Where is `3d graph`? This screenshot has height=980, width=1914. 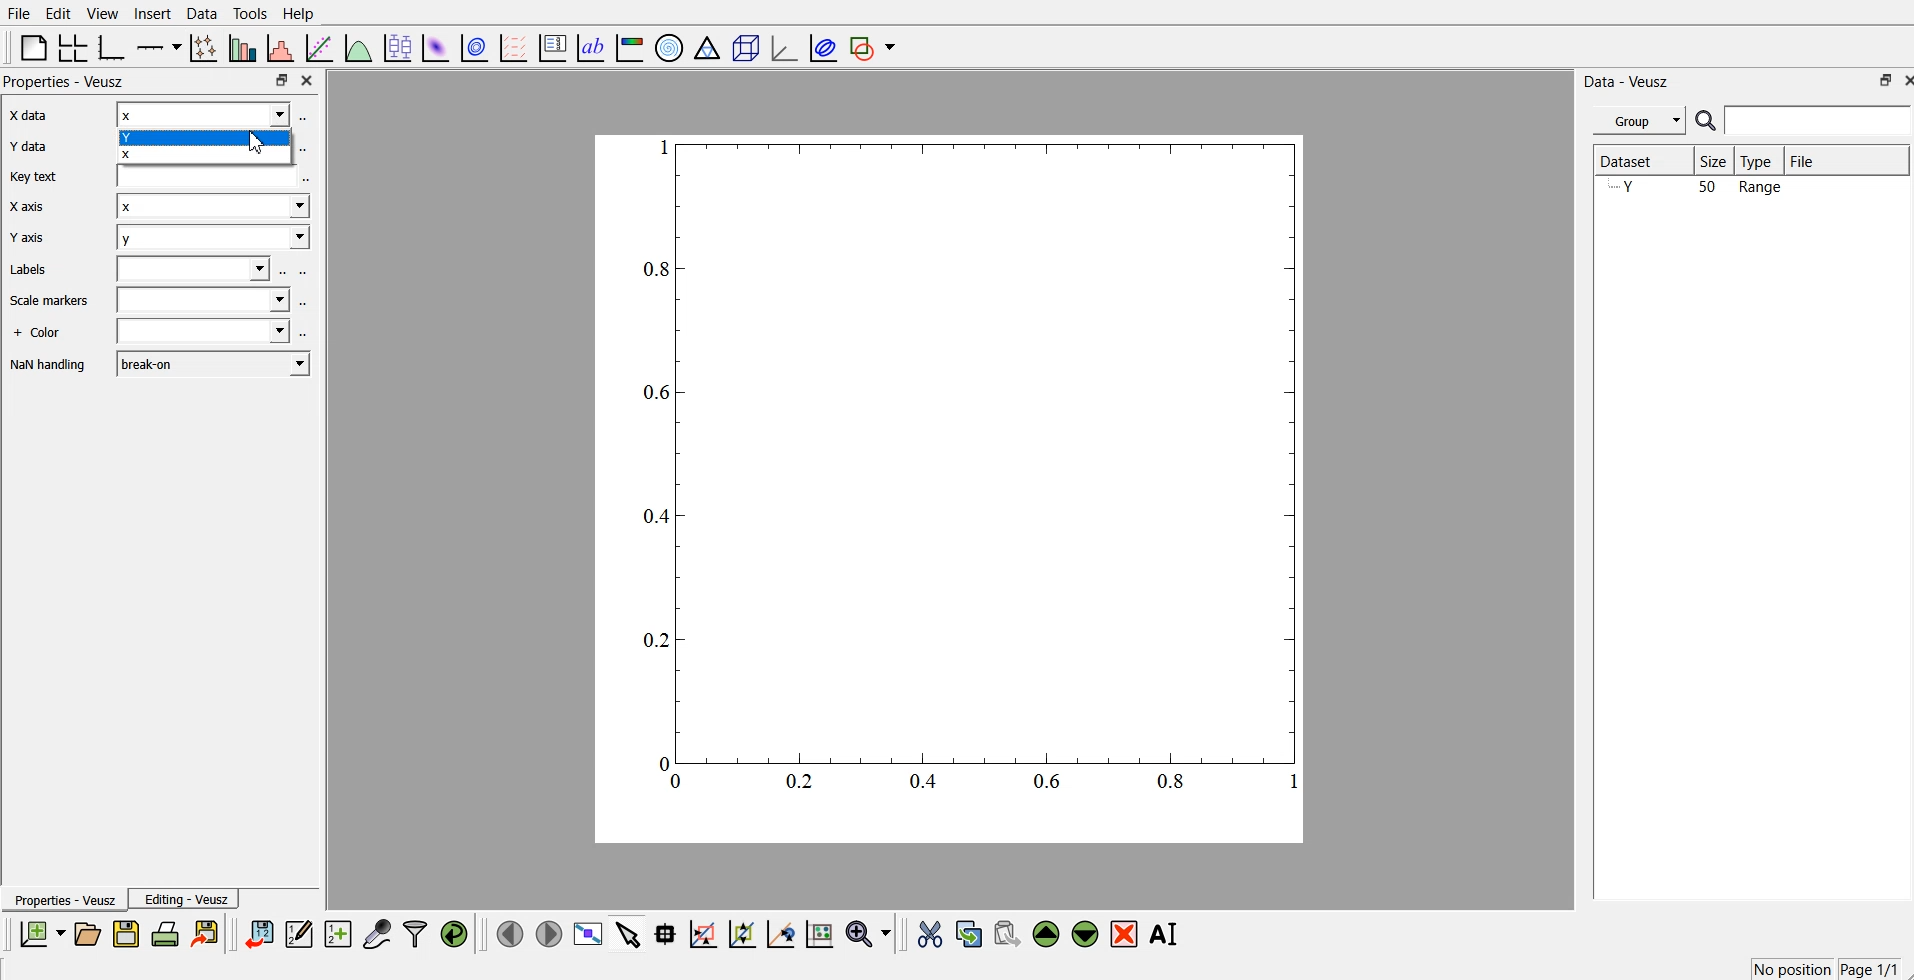 3d graph is located at coordinates (783, 44).